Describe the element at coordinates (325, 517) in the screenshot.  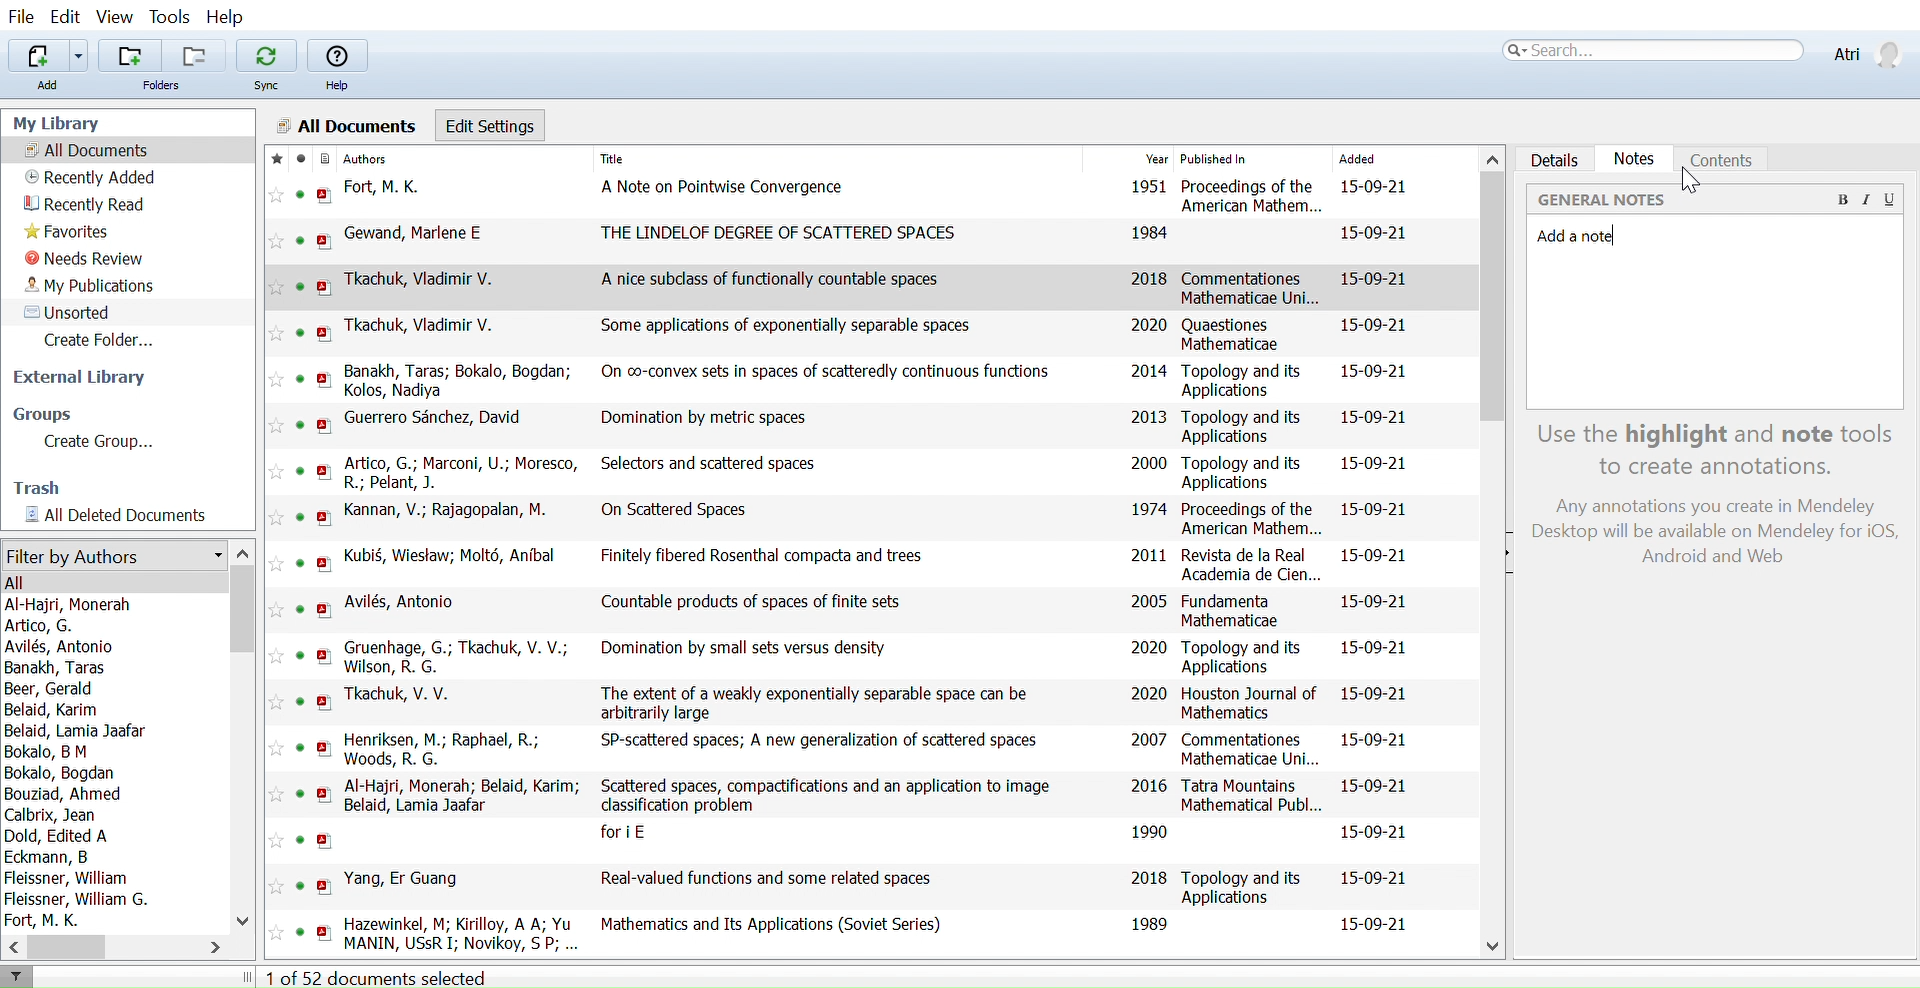
I see `open PDF` at that location.